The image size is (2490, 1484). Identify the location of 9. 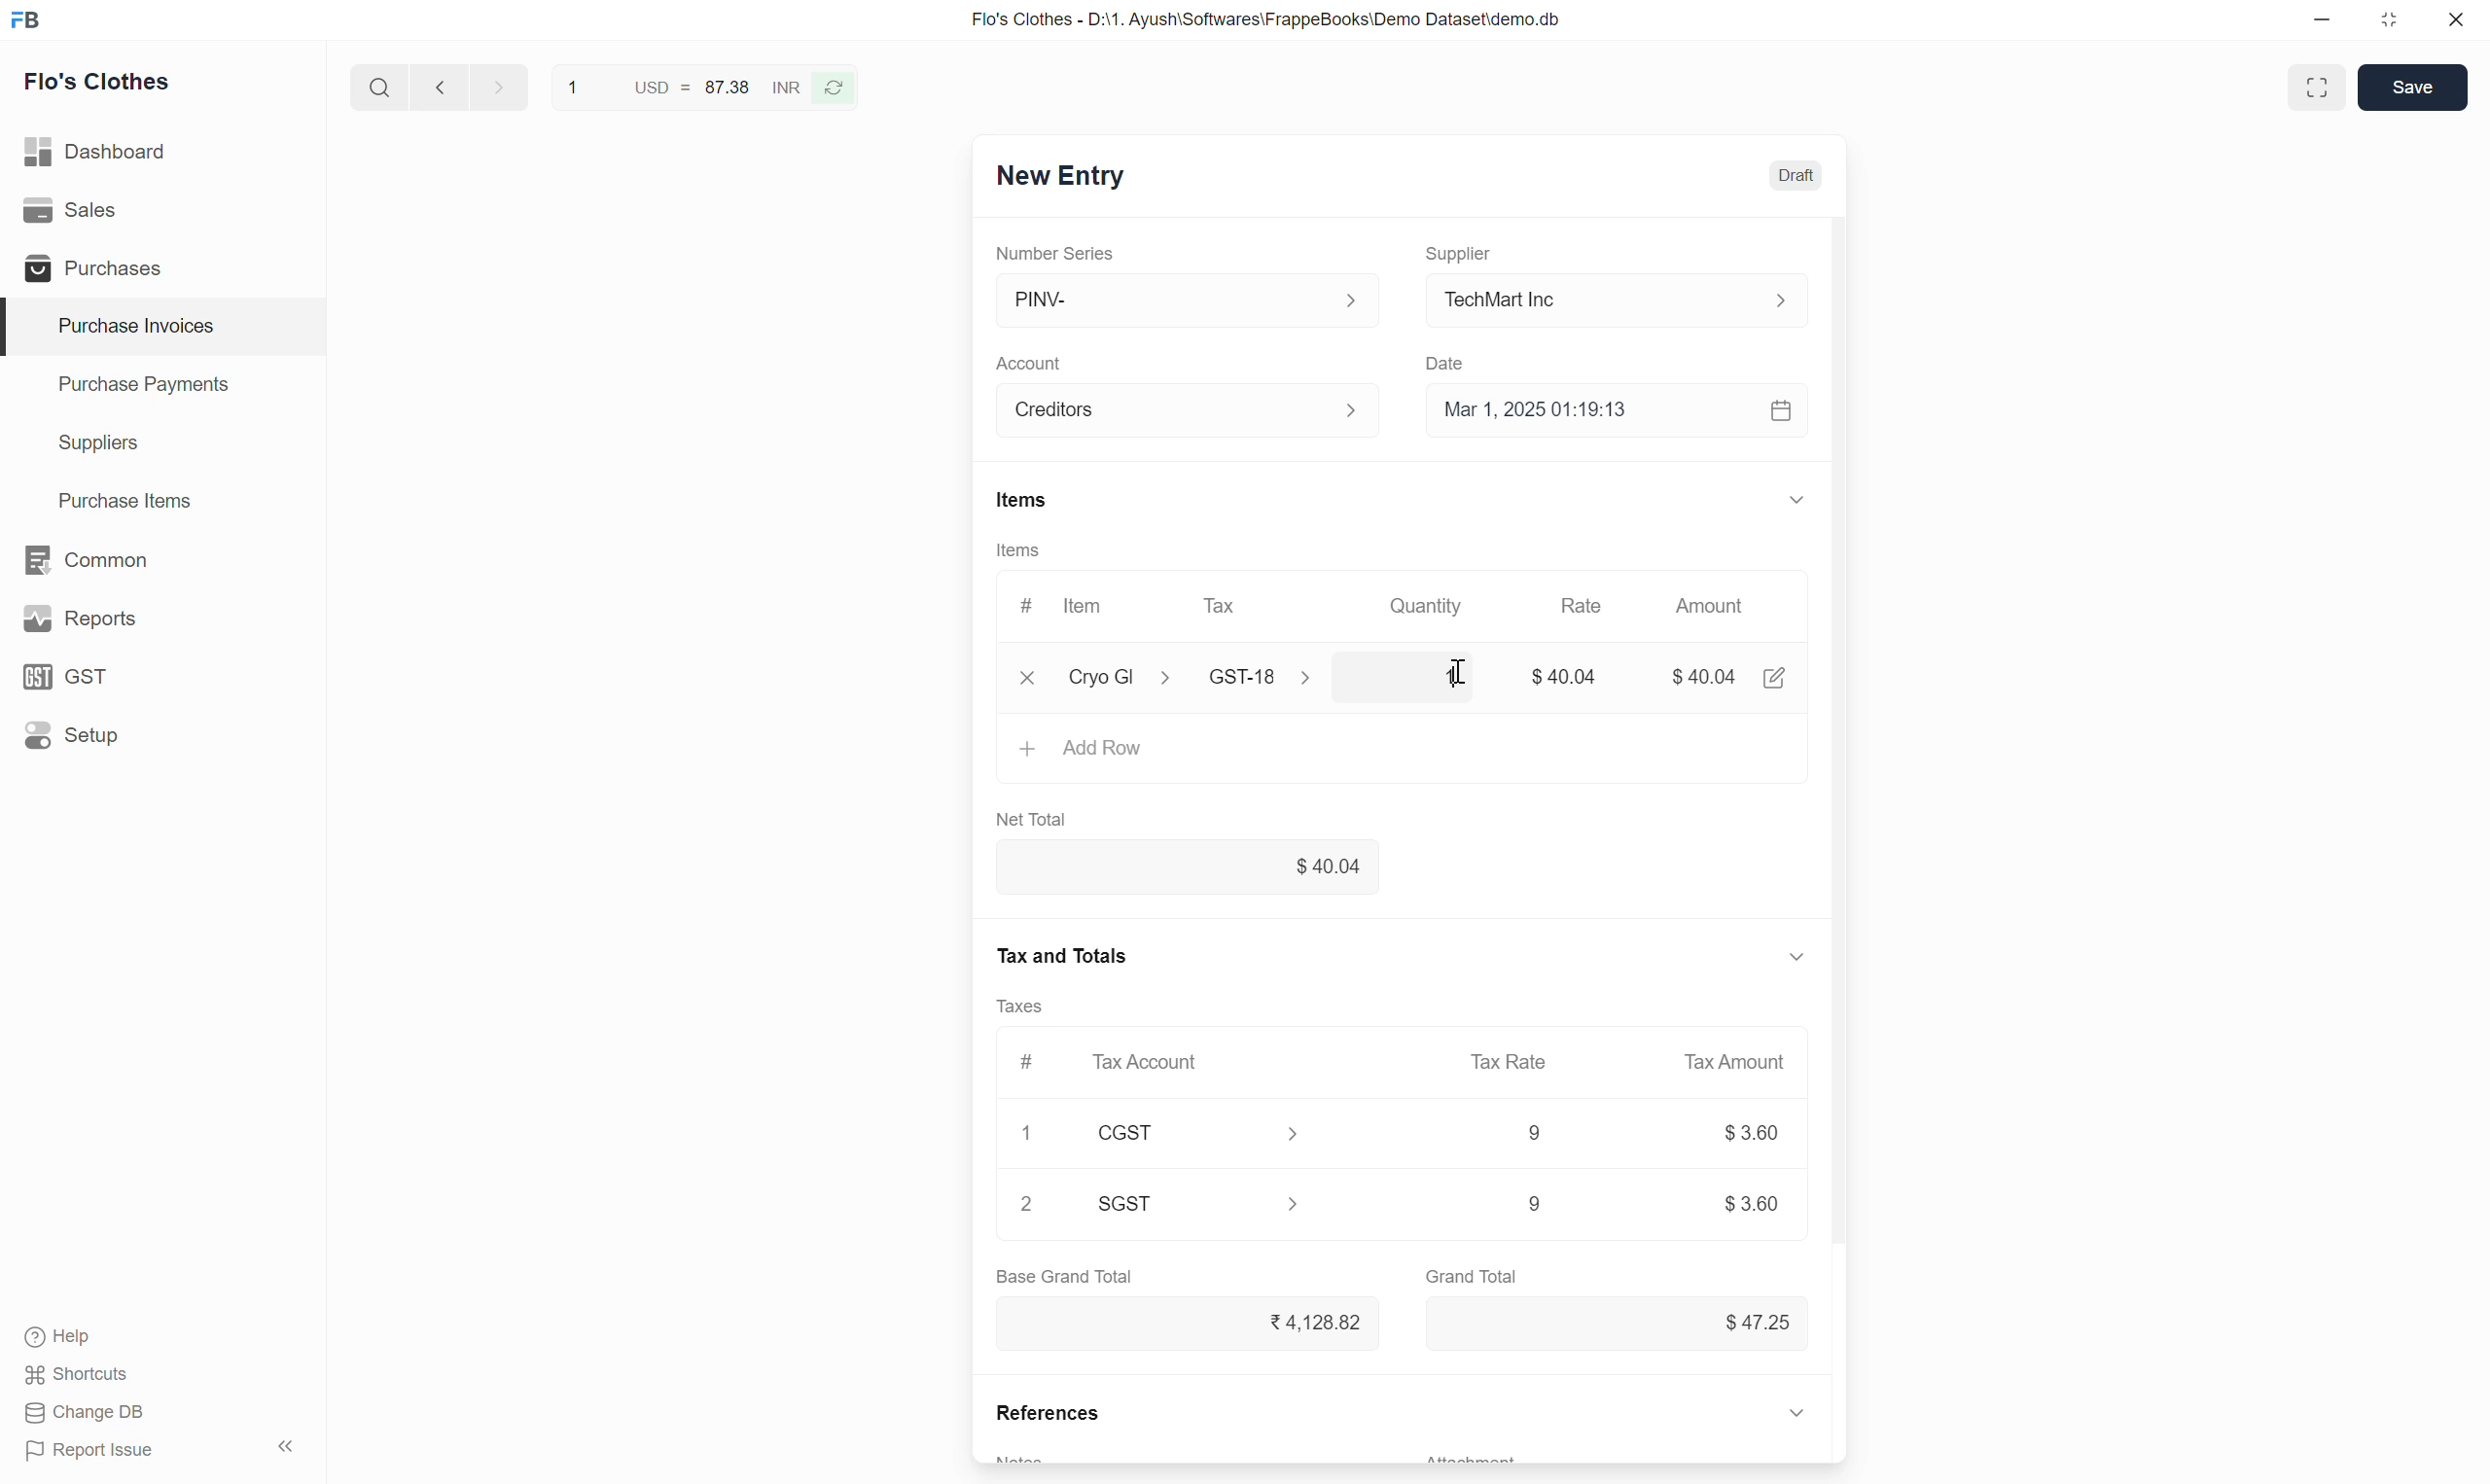
(1530, 1134).